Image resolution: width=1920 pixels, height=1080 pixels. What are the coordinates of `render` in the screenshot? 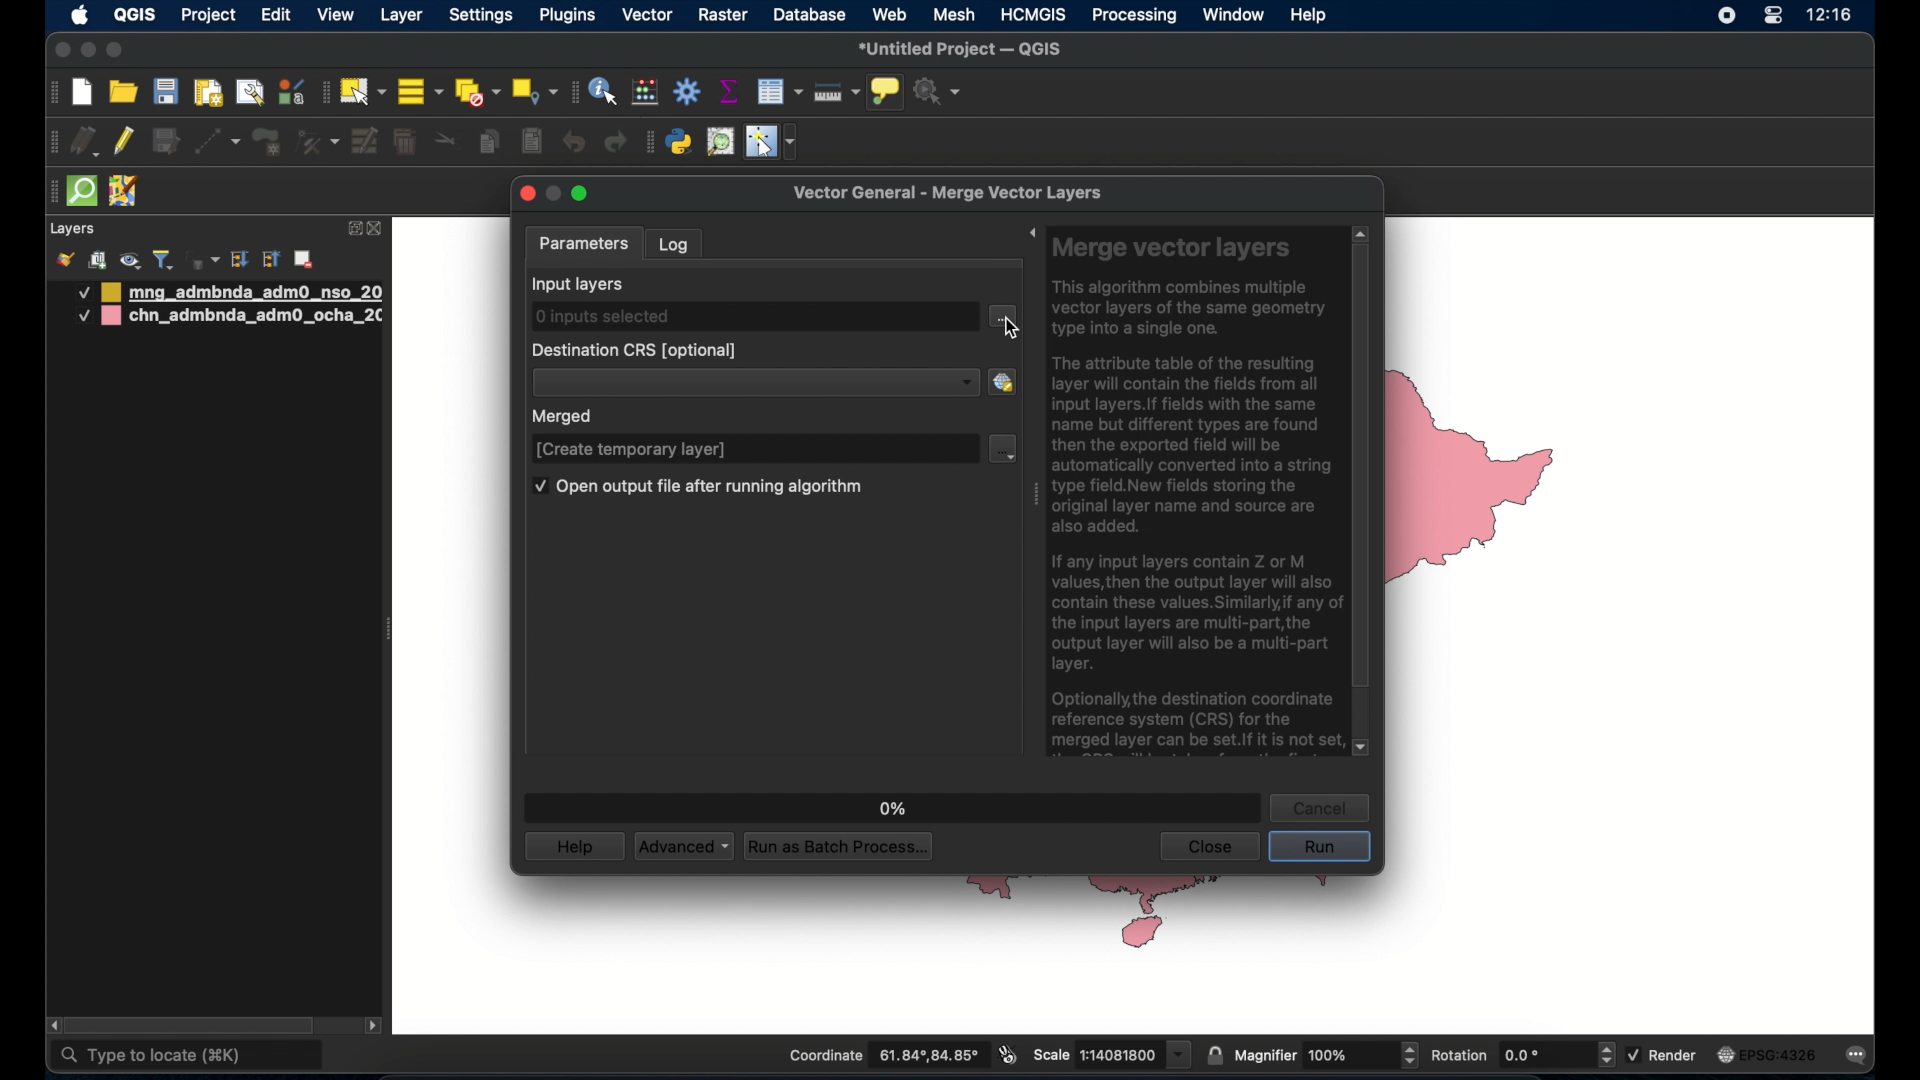 It's located at (1664, 1053).